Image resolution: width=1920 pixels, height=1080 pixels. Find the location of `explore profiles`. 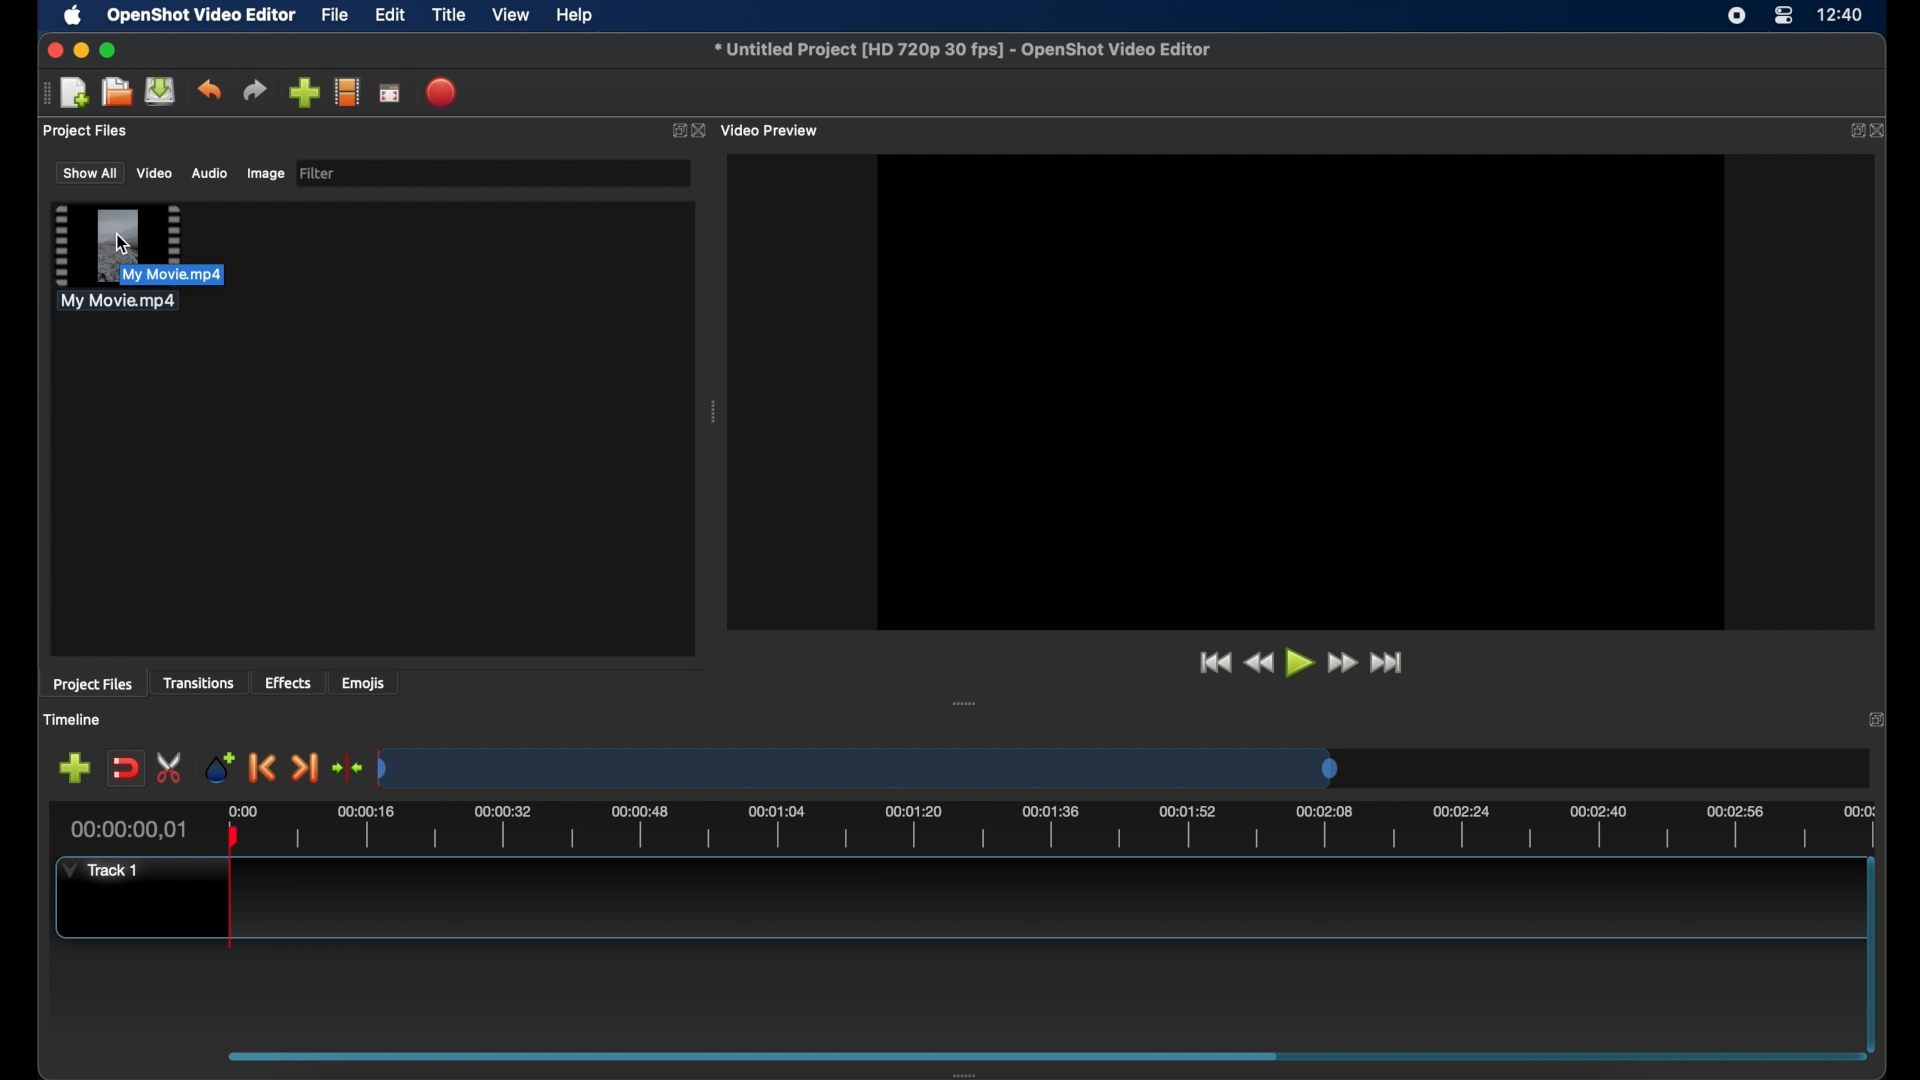

explore profiles is located at coordinates (346, 91).